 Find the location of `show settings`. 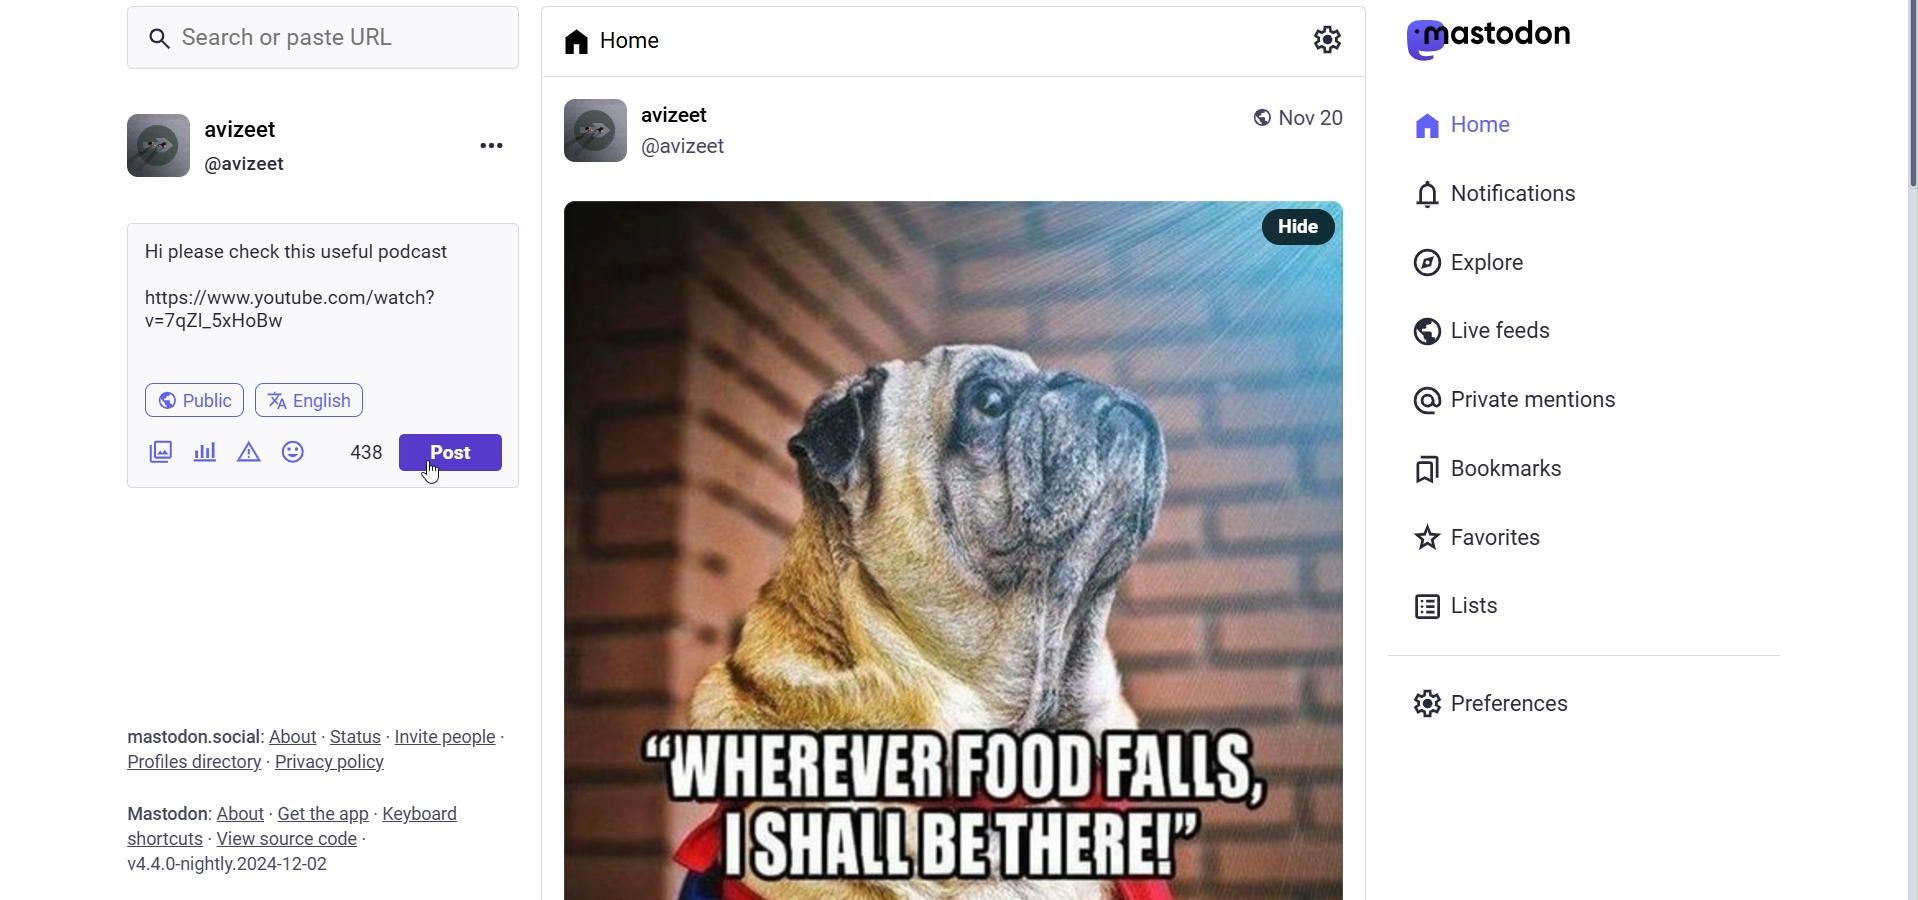

show settings is located at coordinates (1325, 37).